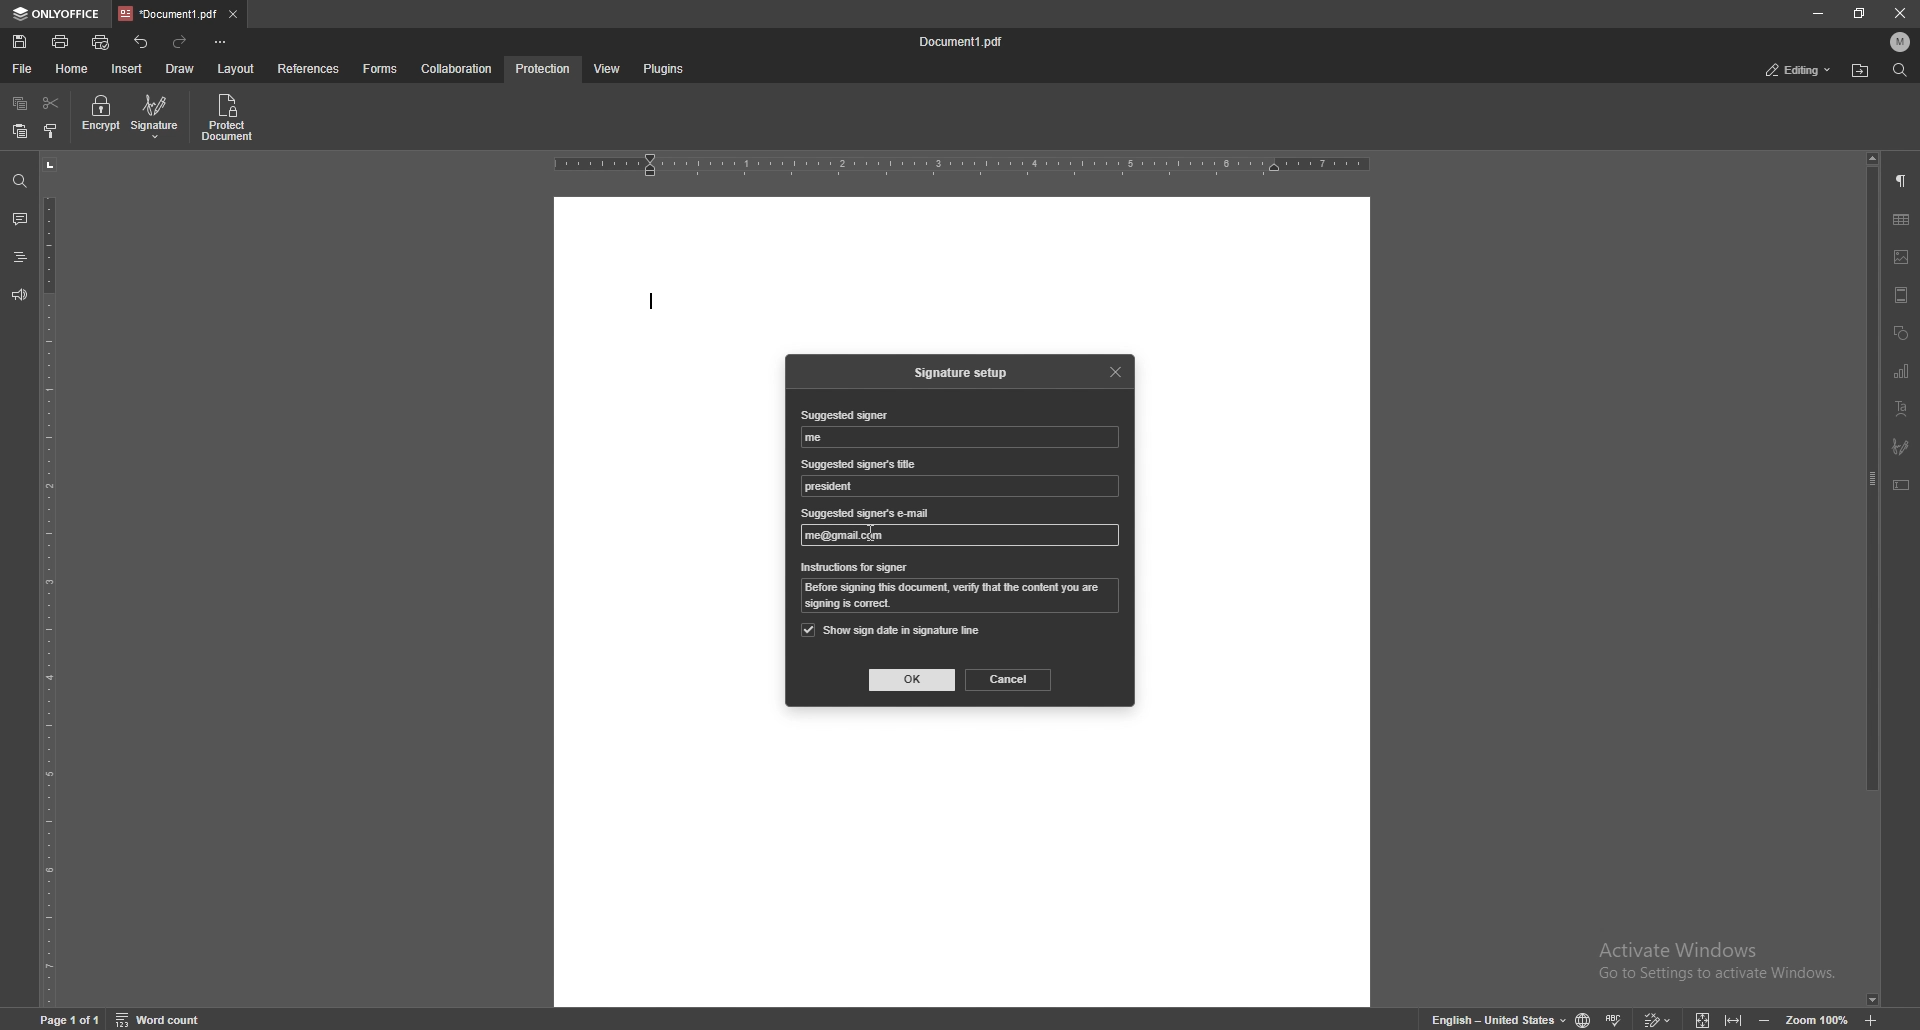 This screenshot has height=1030, width=1920. What do you see at coordinates (167, 13) in the screenshot?
I see `tab` at bounding box center [167, 13].